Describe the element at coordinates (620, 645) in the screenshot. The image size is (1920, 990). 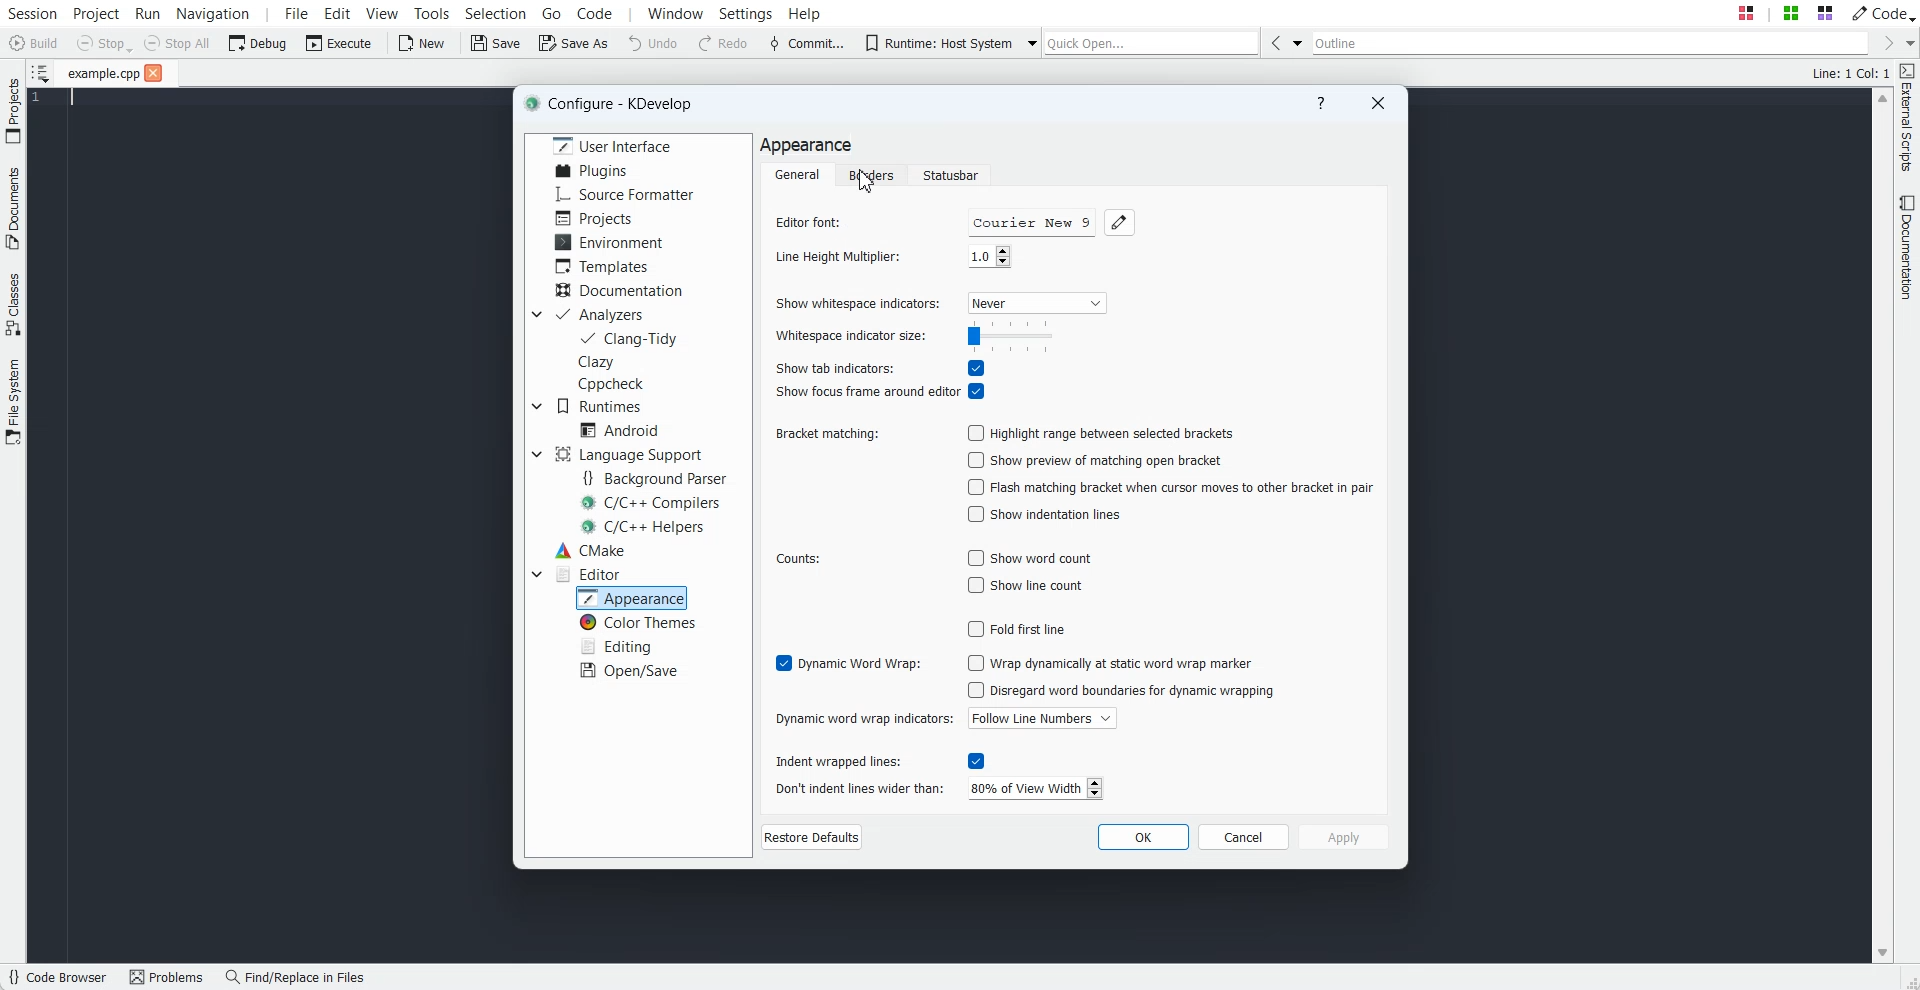
I see `Editing` at that location.